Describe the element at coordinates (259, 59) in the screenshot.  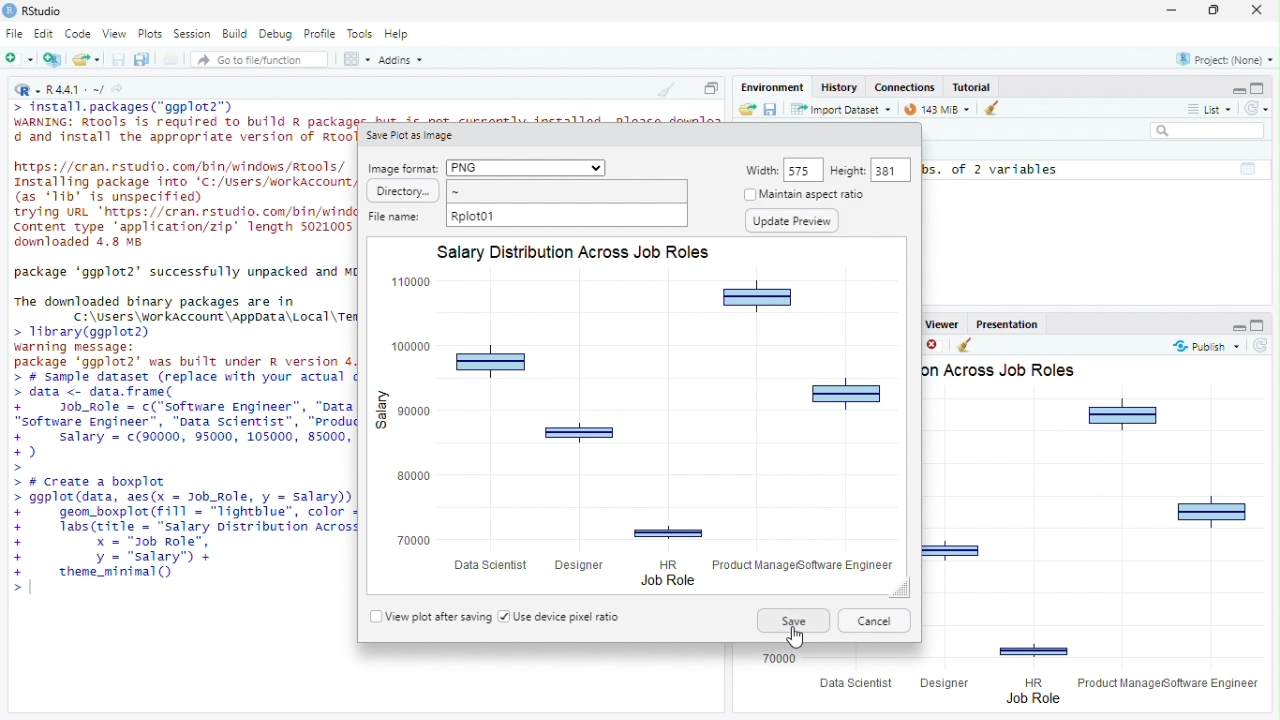
I see `Go to file/function` at that location.